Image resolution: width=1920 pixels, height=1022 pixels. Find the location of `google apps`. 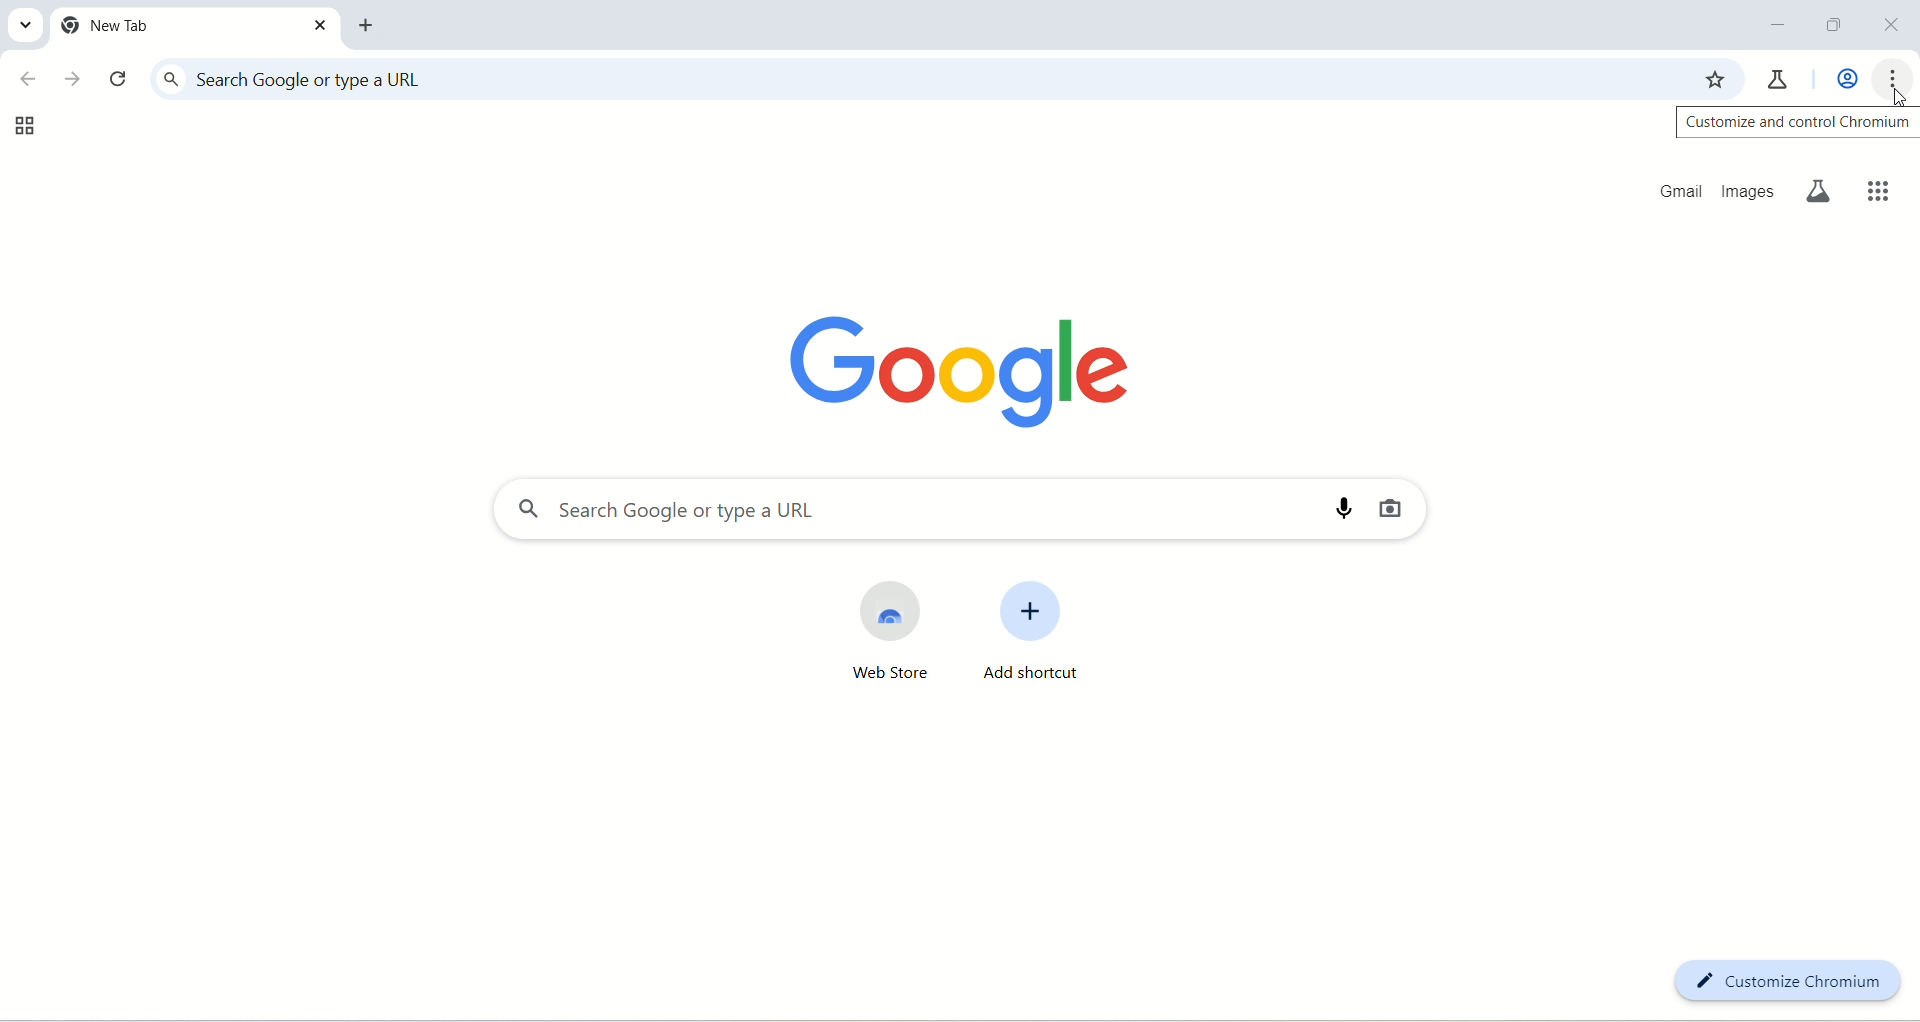

google apps is located at coordinates (1874, 184).